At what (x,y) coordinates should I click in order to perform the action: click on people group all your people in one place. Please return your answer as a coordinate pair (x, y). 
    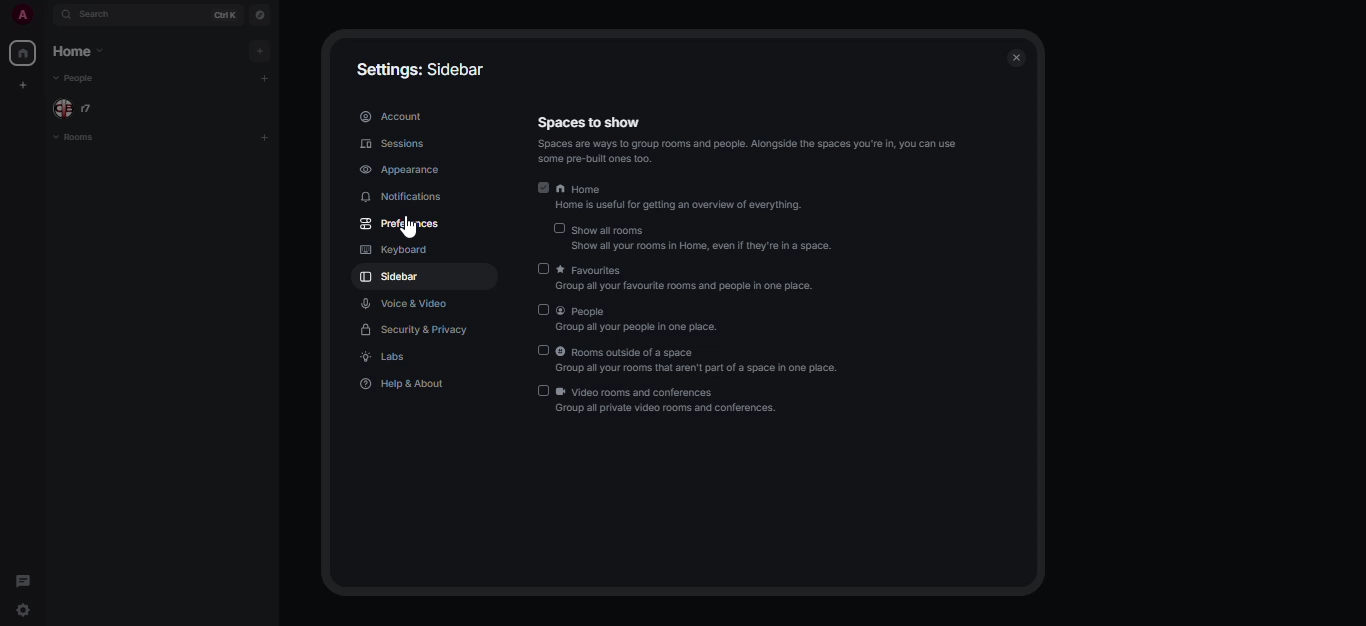
    Looking at the image, I should click on (647, 321).